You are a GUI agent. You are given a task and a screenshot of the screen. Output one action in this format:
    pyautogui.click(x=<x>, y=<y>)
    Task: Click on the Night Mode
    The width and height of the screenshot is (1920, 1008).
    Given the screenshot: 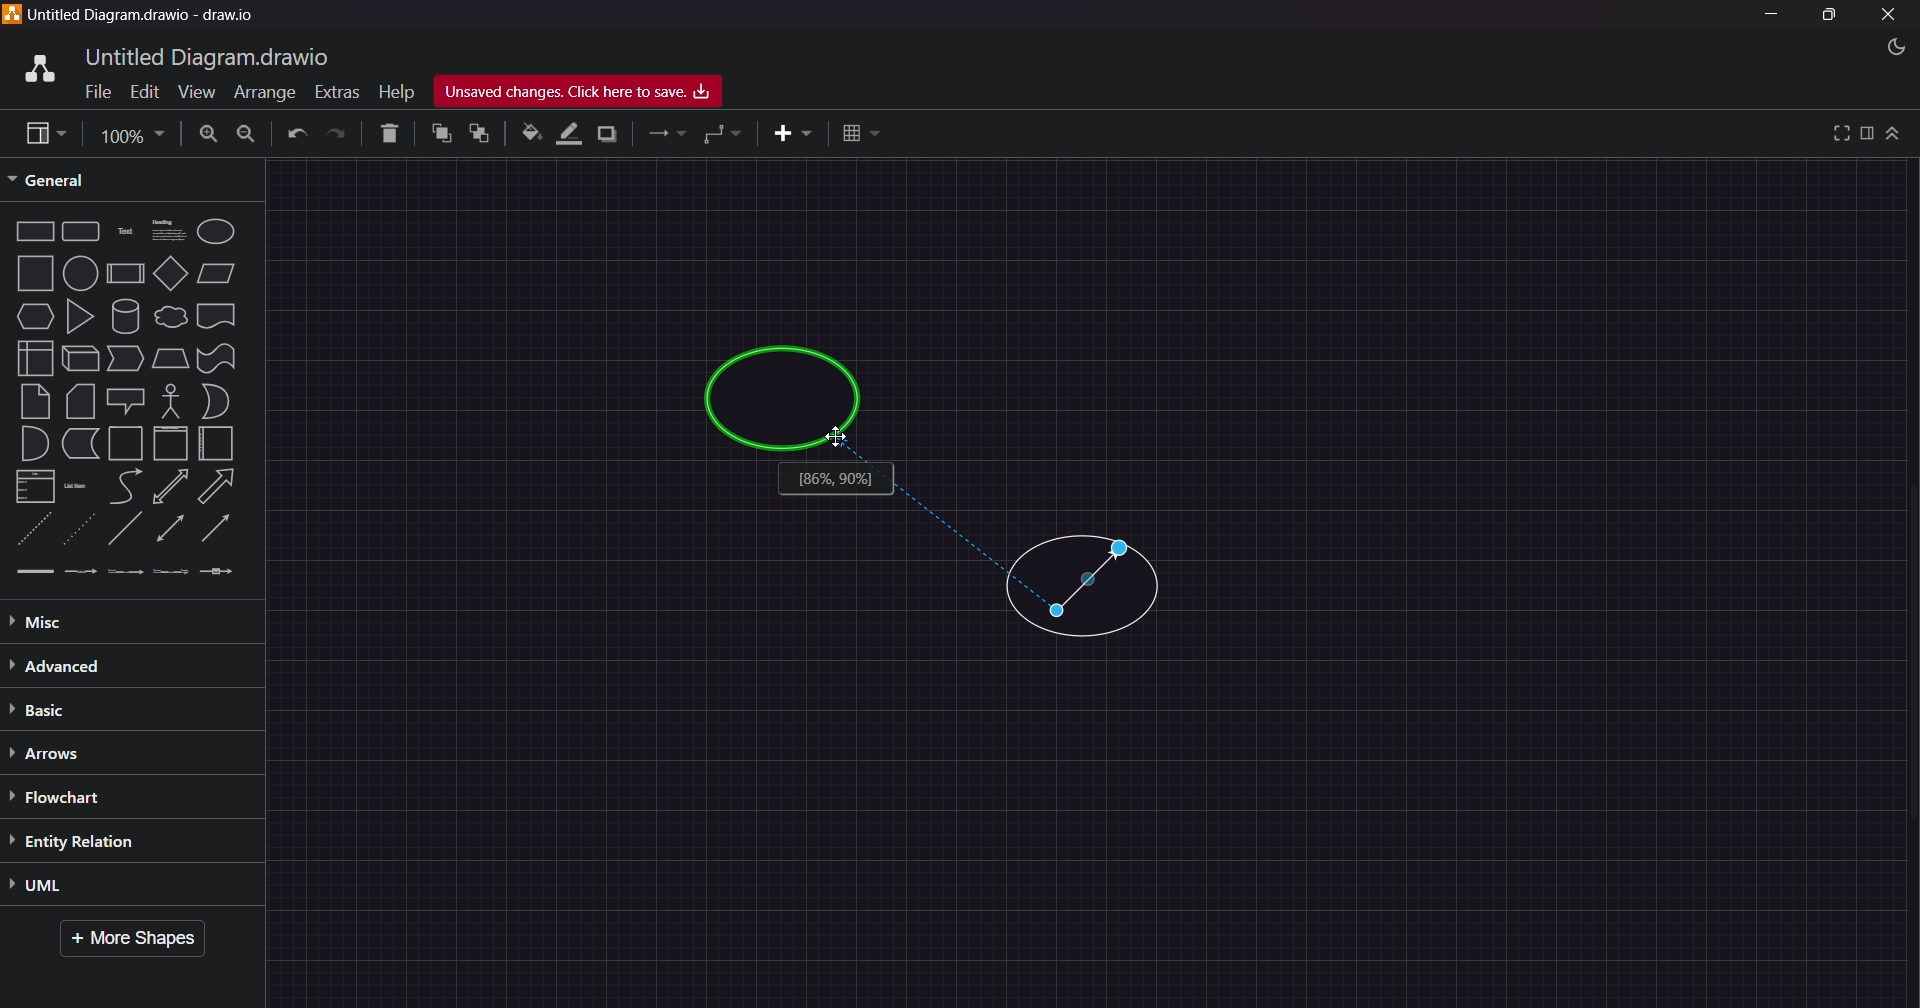 What is the action you would take?
    pyautogui.click(x=1884, y=47)
    